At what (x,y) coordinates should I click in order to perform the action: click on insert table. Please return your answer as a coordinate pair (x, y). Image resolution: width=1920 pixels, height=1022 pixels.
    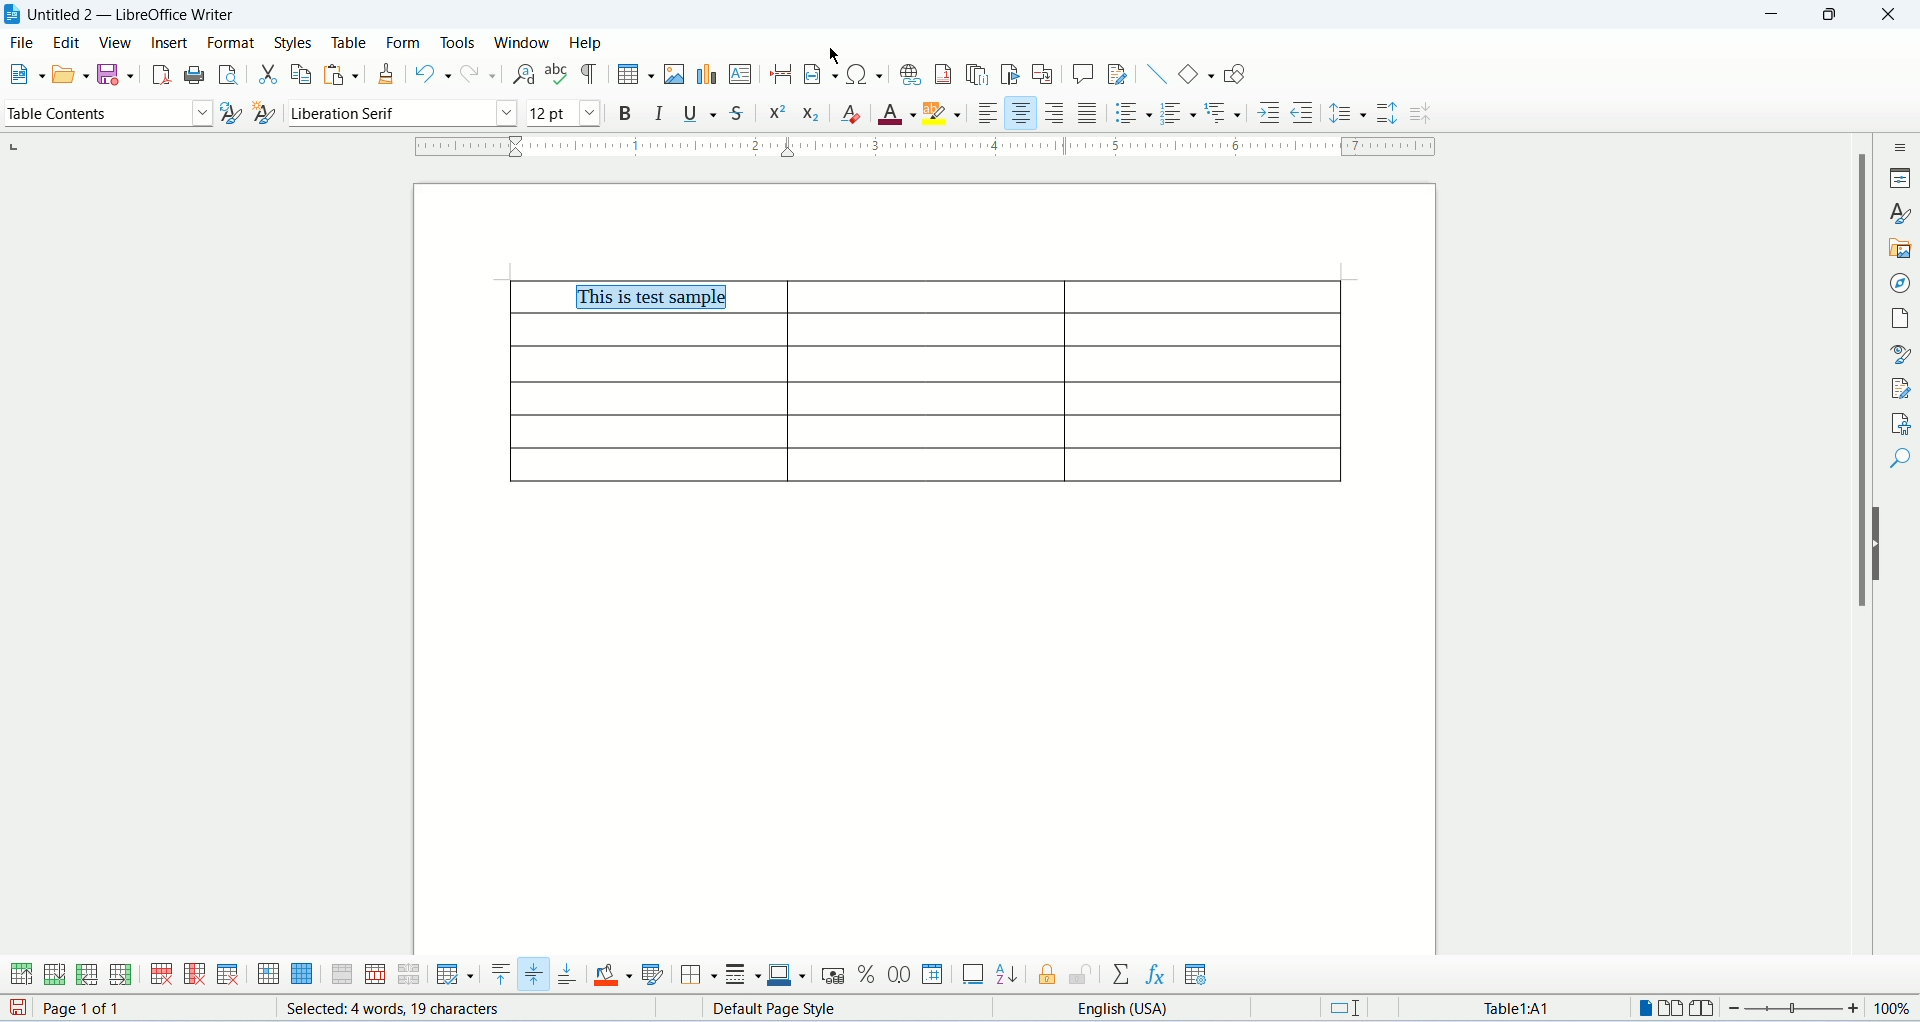
    Looking at the image, I should click on (634, 73).